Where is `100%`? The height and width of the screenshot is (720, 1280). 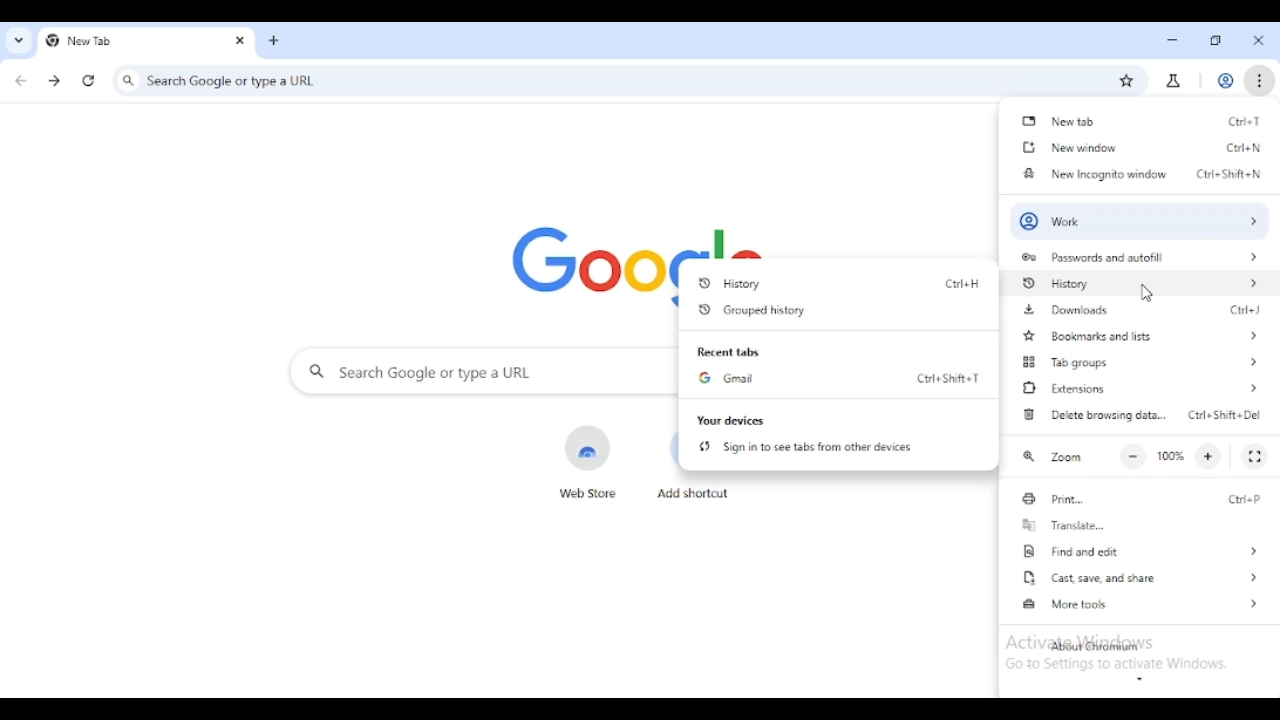
100% is located at coordinates (1170, 456).